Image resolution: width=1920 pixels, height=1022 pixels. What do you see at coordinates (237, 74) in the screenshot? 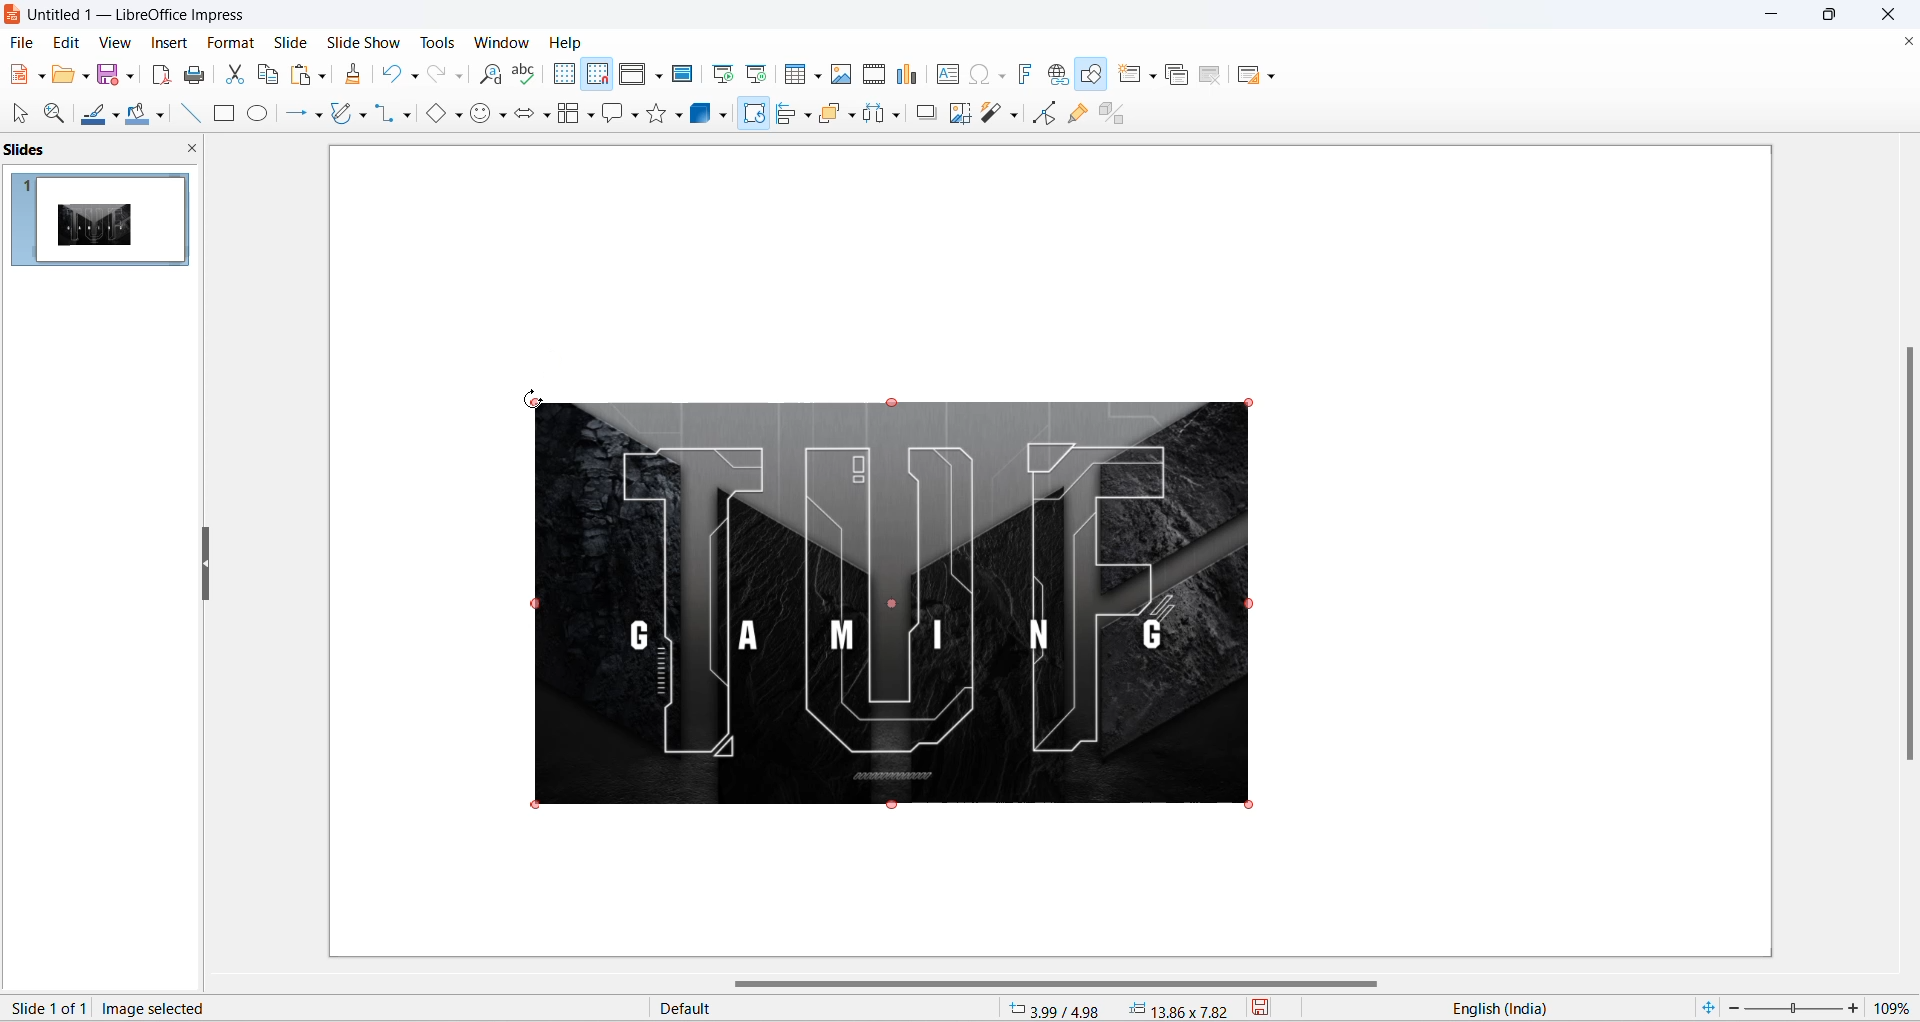
I see `cut` at bounding box center [237, 74].